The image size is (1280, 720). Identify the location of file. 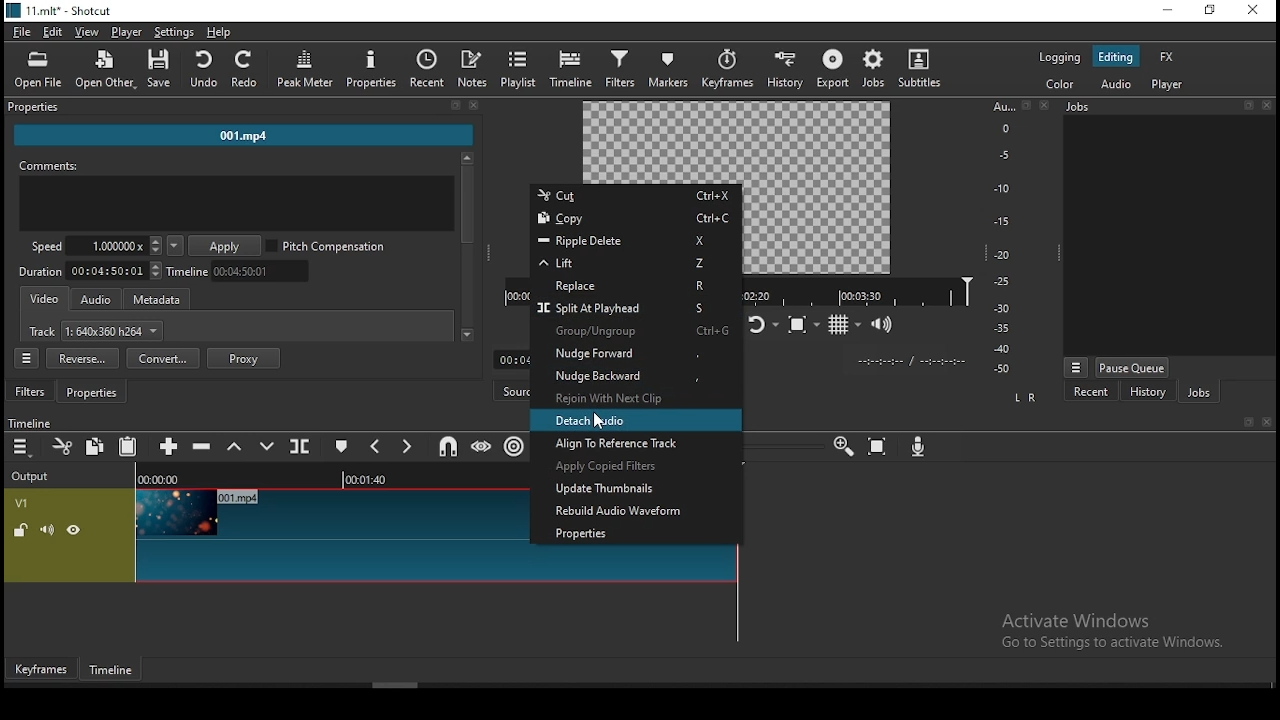
(21, 31).